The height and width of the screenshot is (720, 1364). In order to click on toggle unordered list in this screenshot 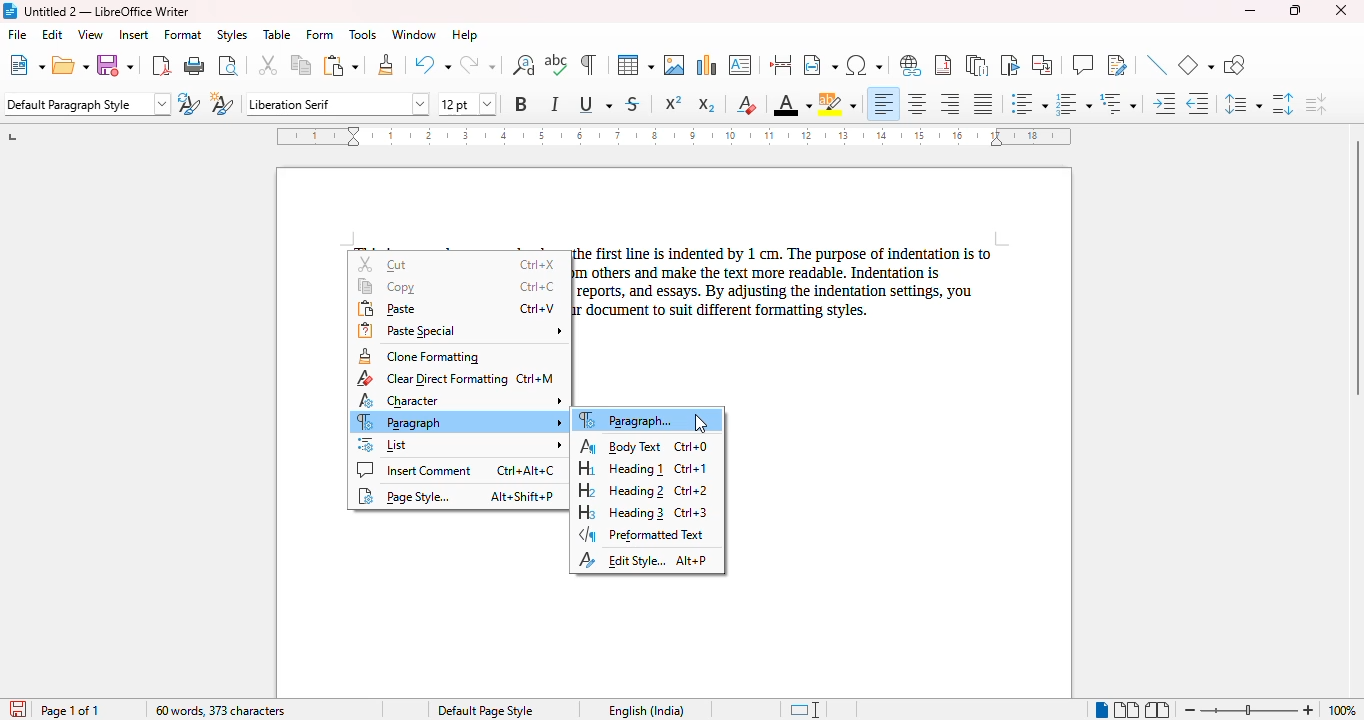, I will do `click(1029, 103)`.